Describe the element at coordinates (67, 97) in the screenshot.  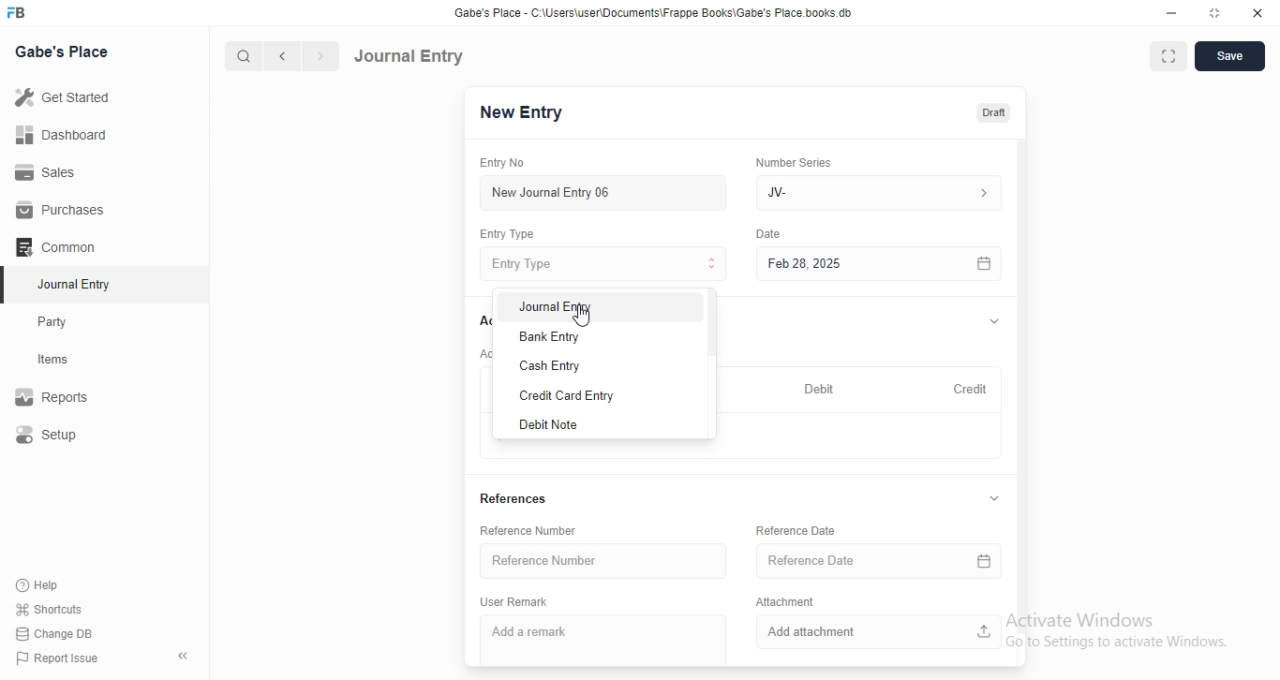
I see `Get Started` at that location.